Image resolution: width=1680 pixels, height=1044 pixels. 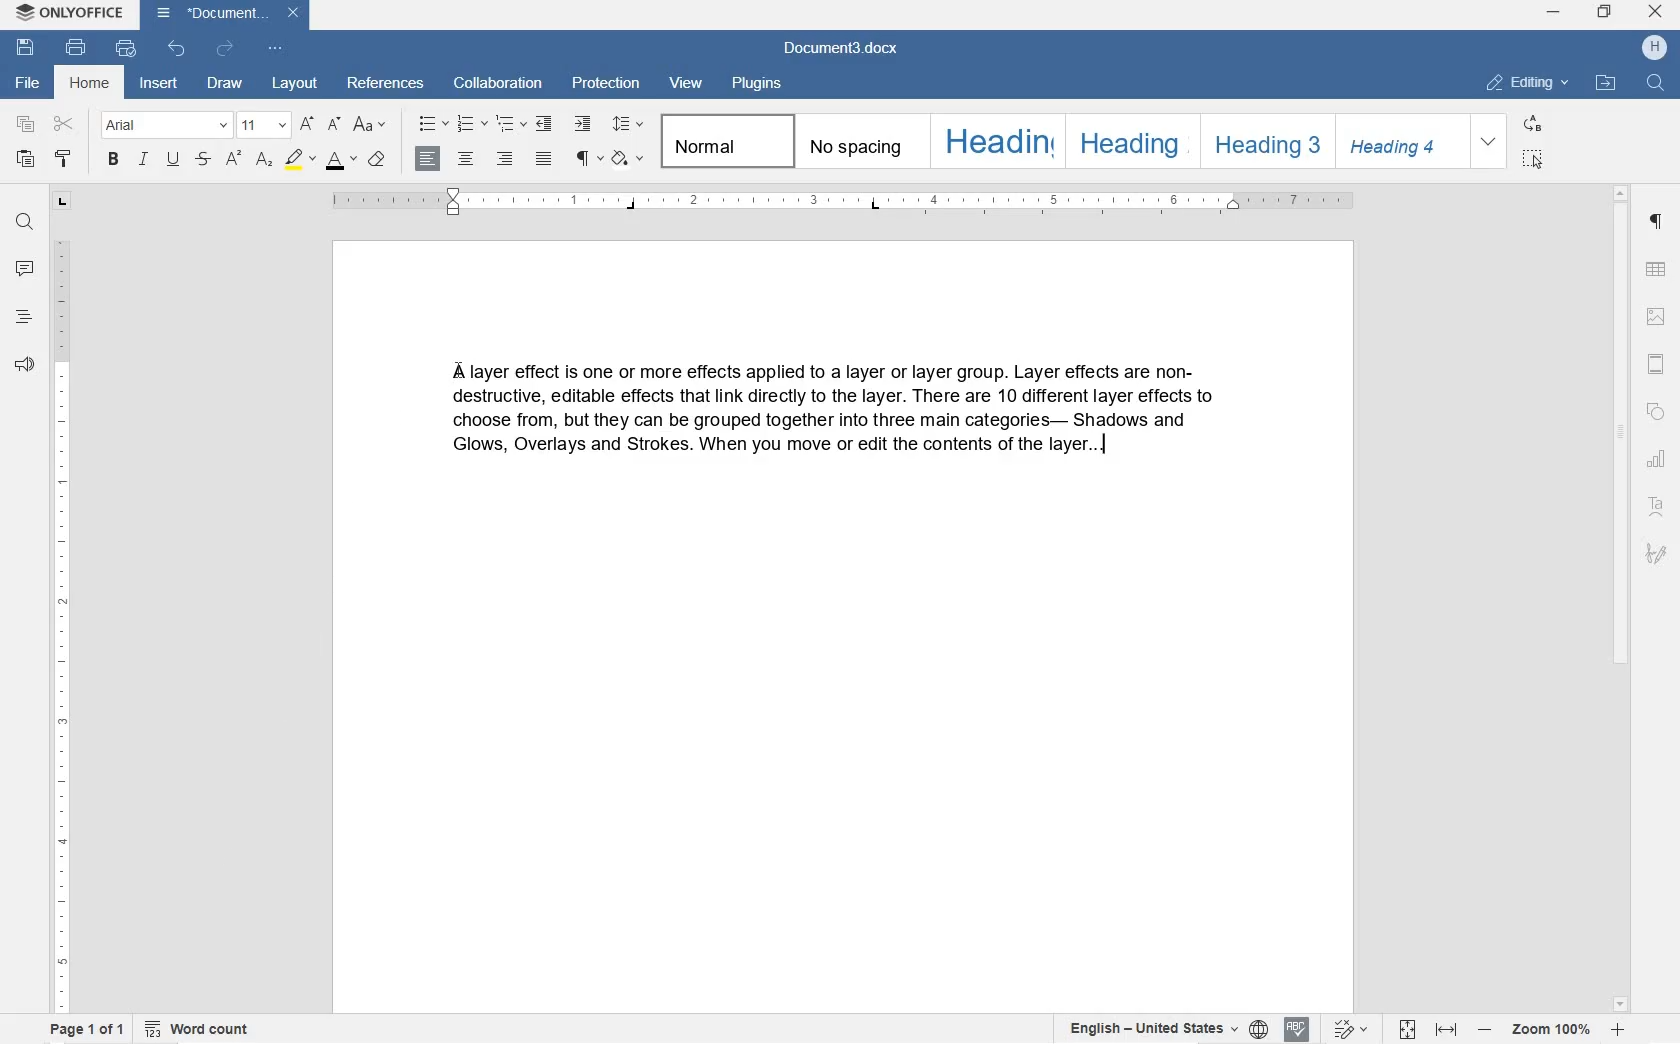 I want to click on FEEDBACK & SUPPORT, so click(x=25, y=367).